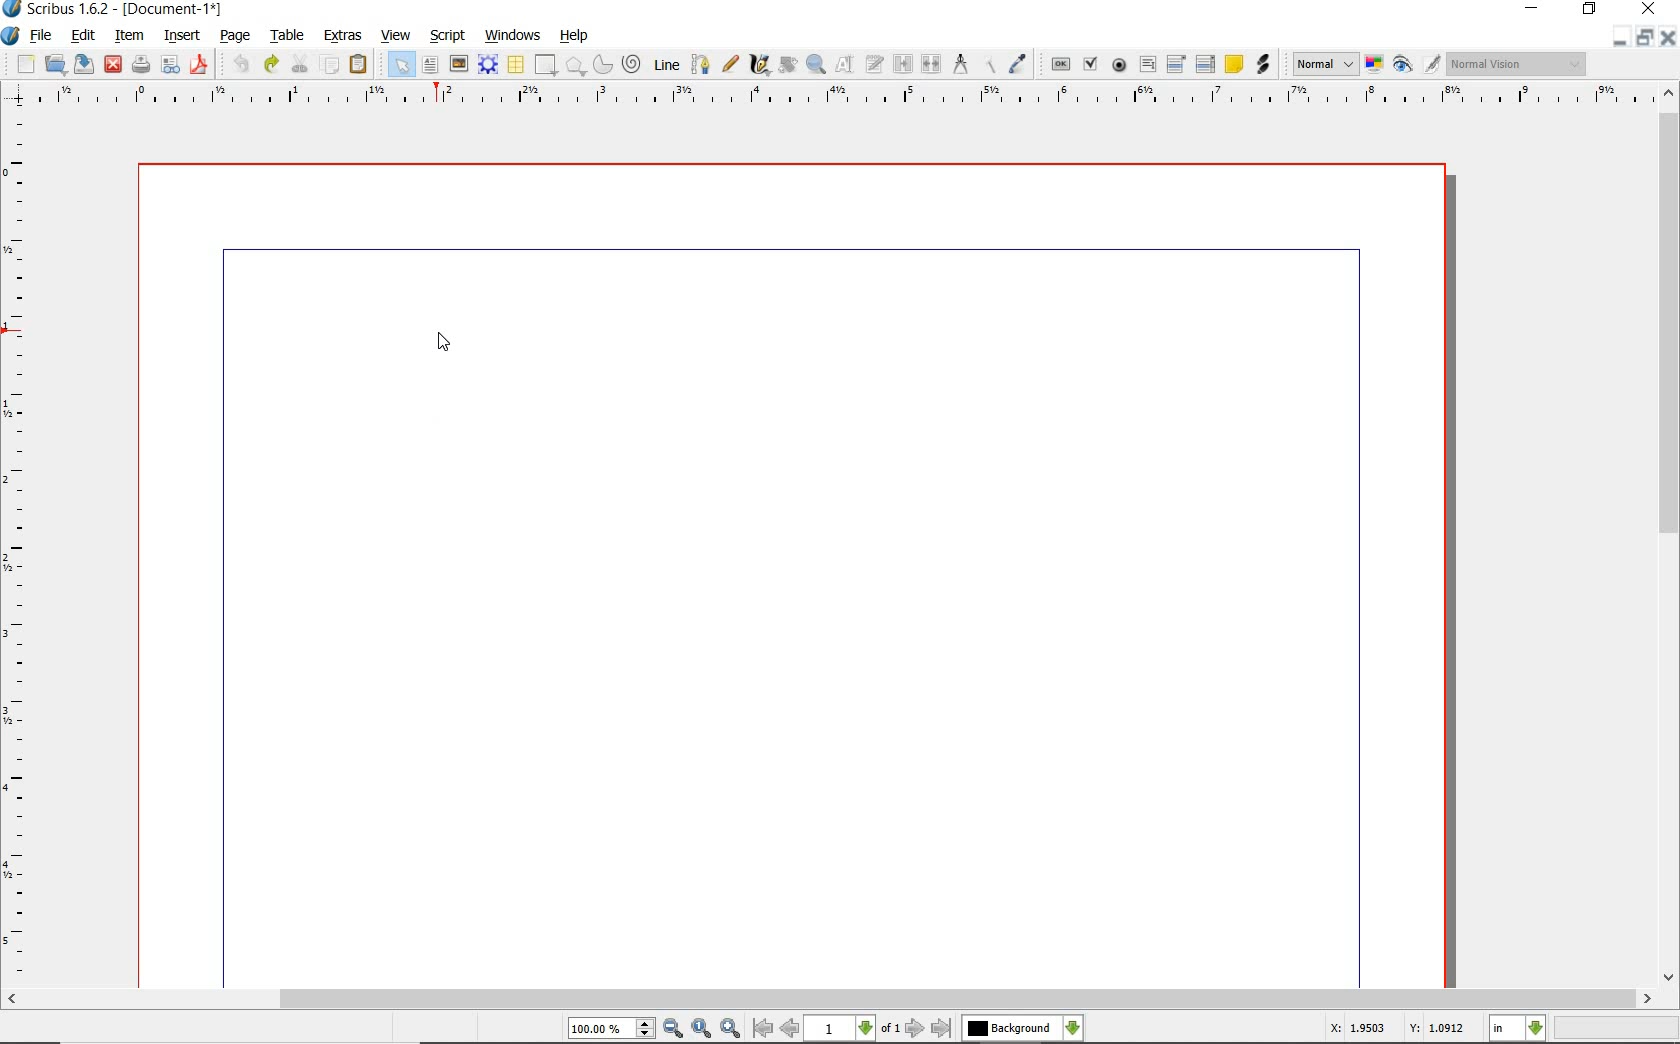 The image size is (1680, 1044). I want to click on ruler, so click(851, 96).